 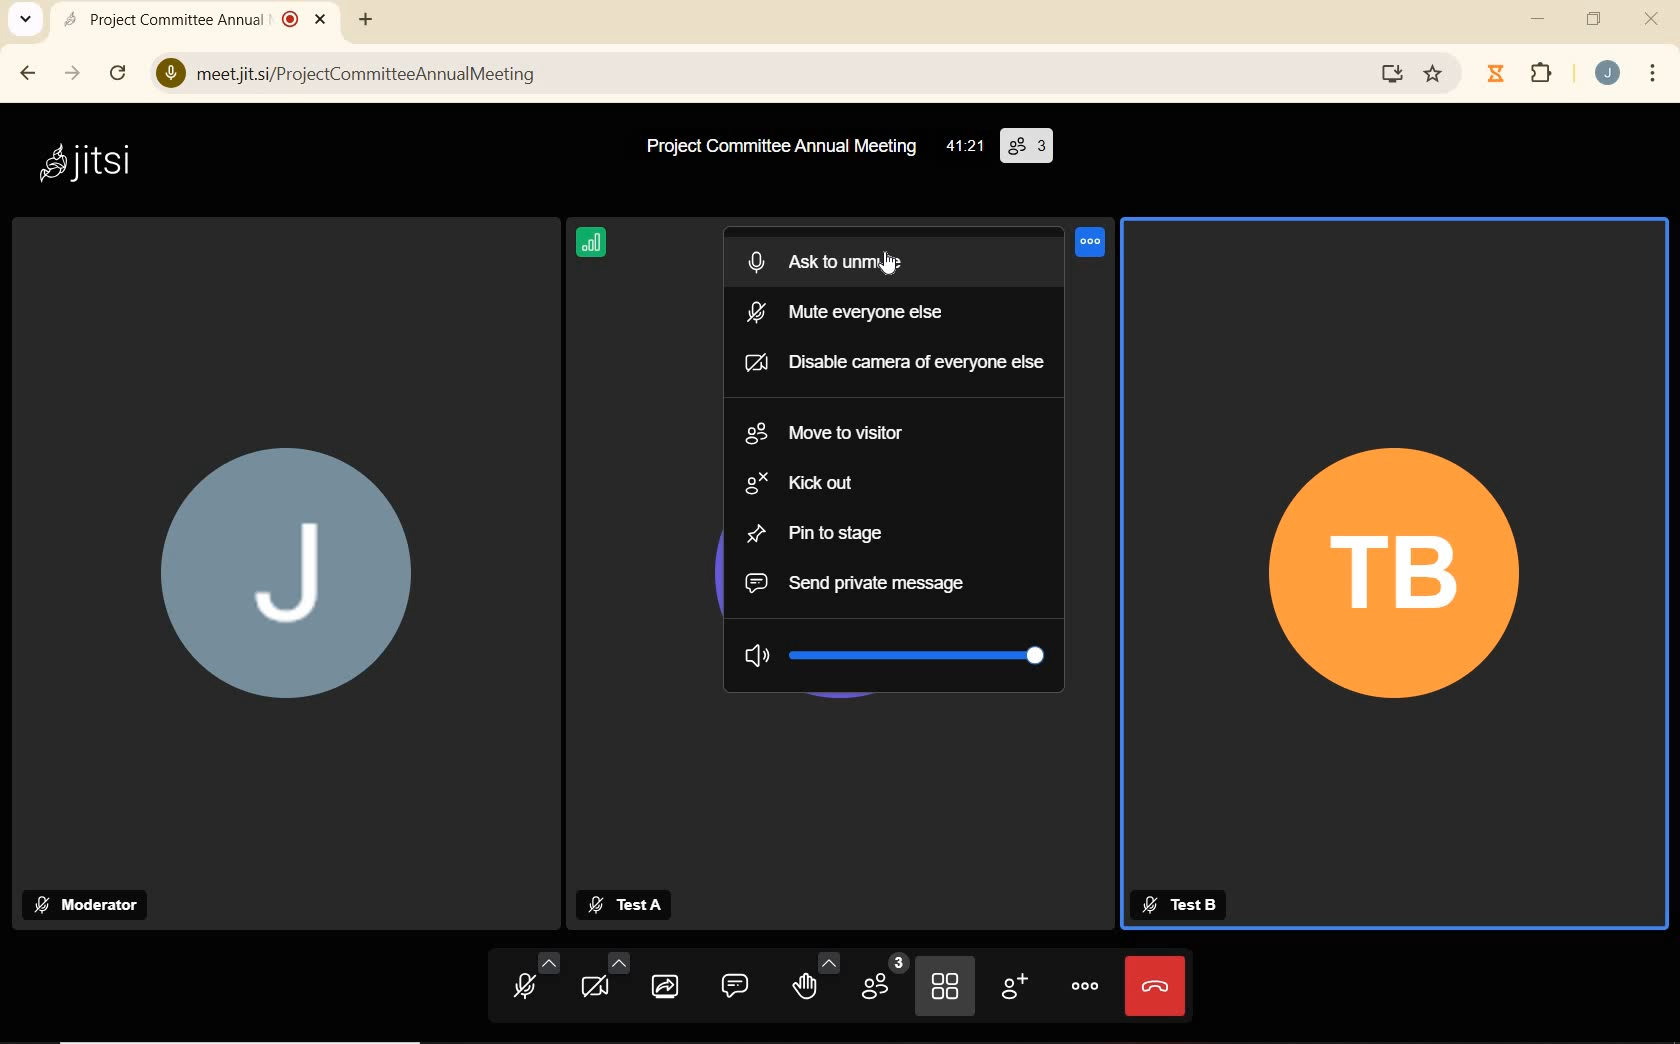 I want to click on TB, so click(x=1397, y=585).